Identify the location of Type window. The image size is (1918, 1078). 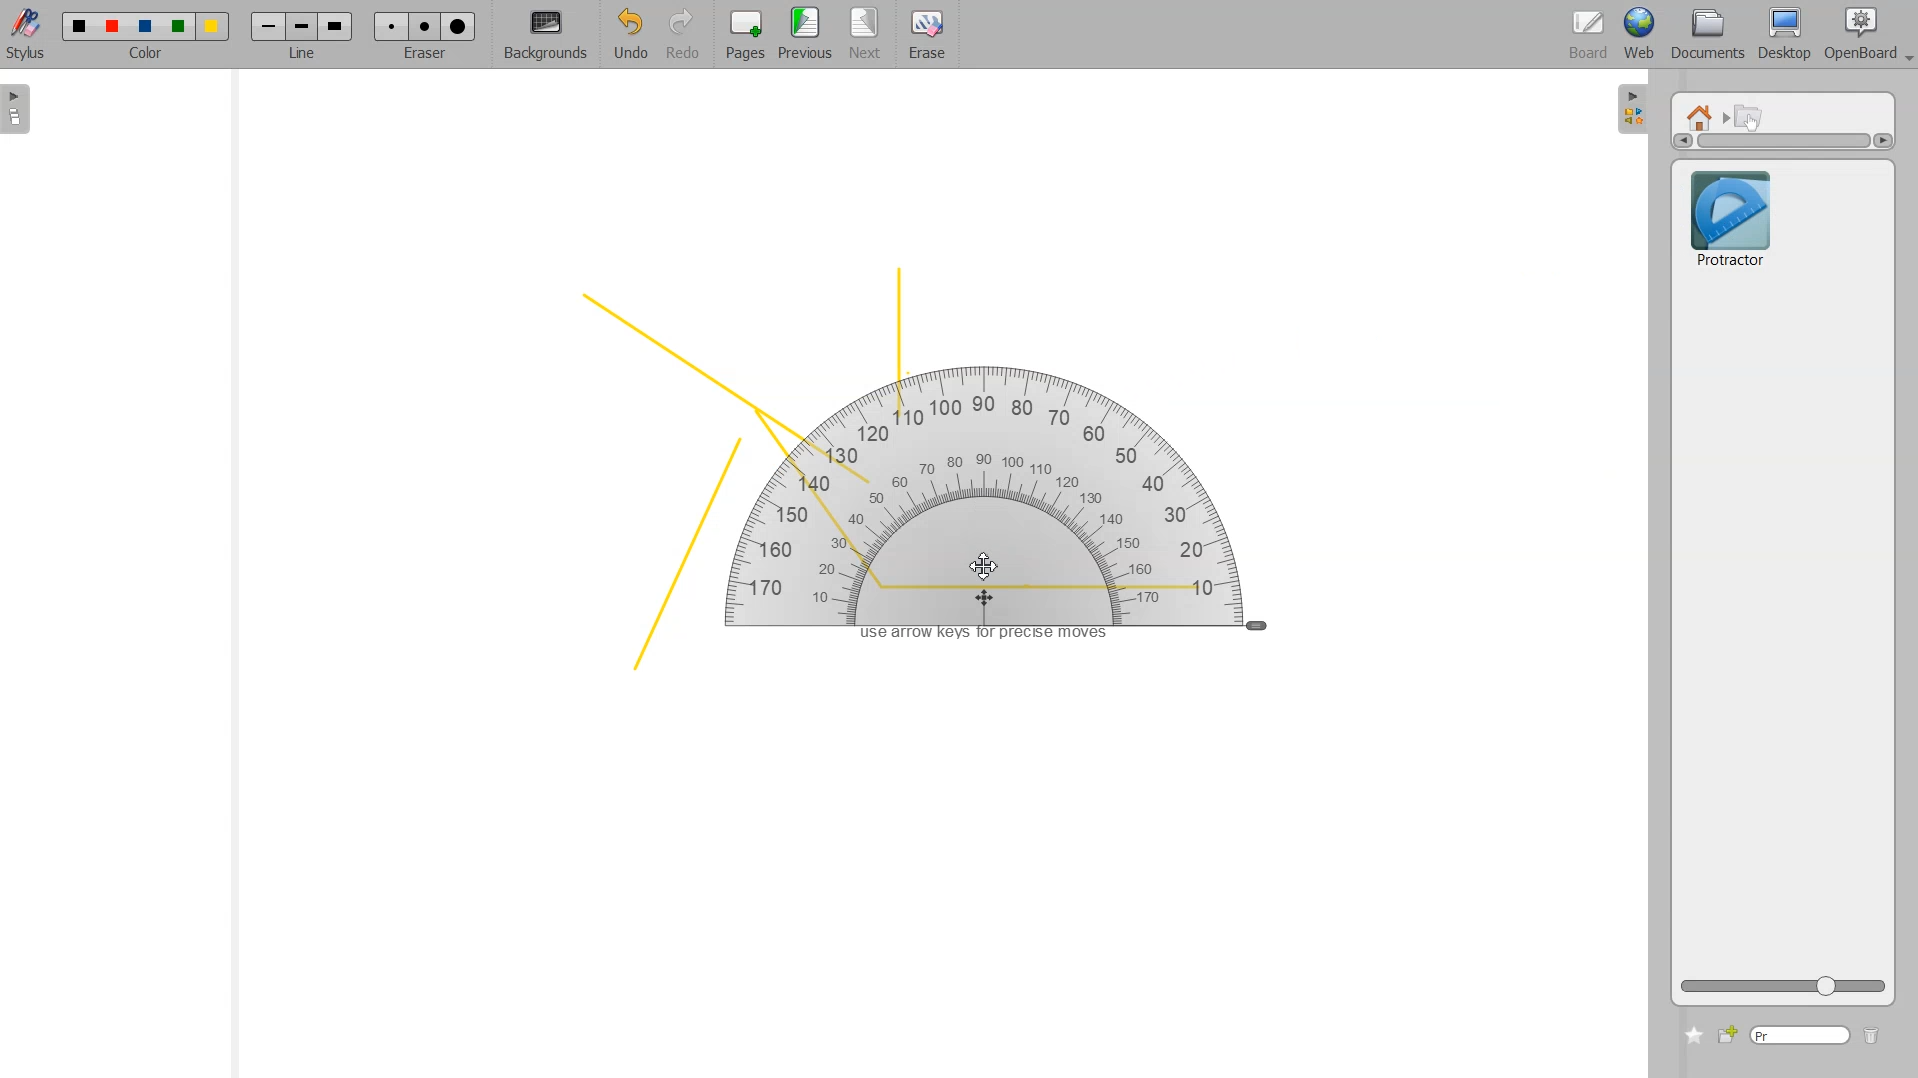
(1799, 1036).